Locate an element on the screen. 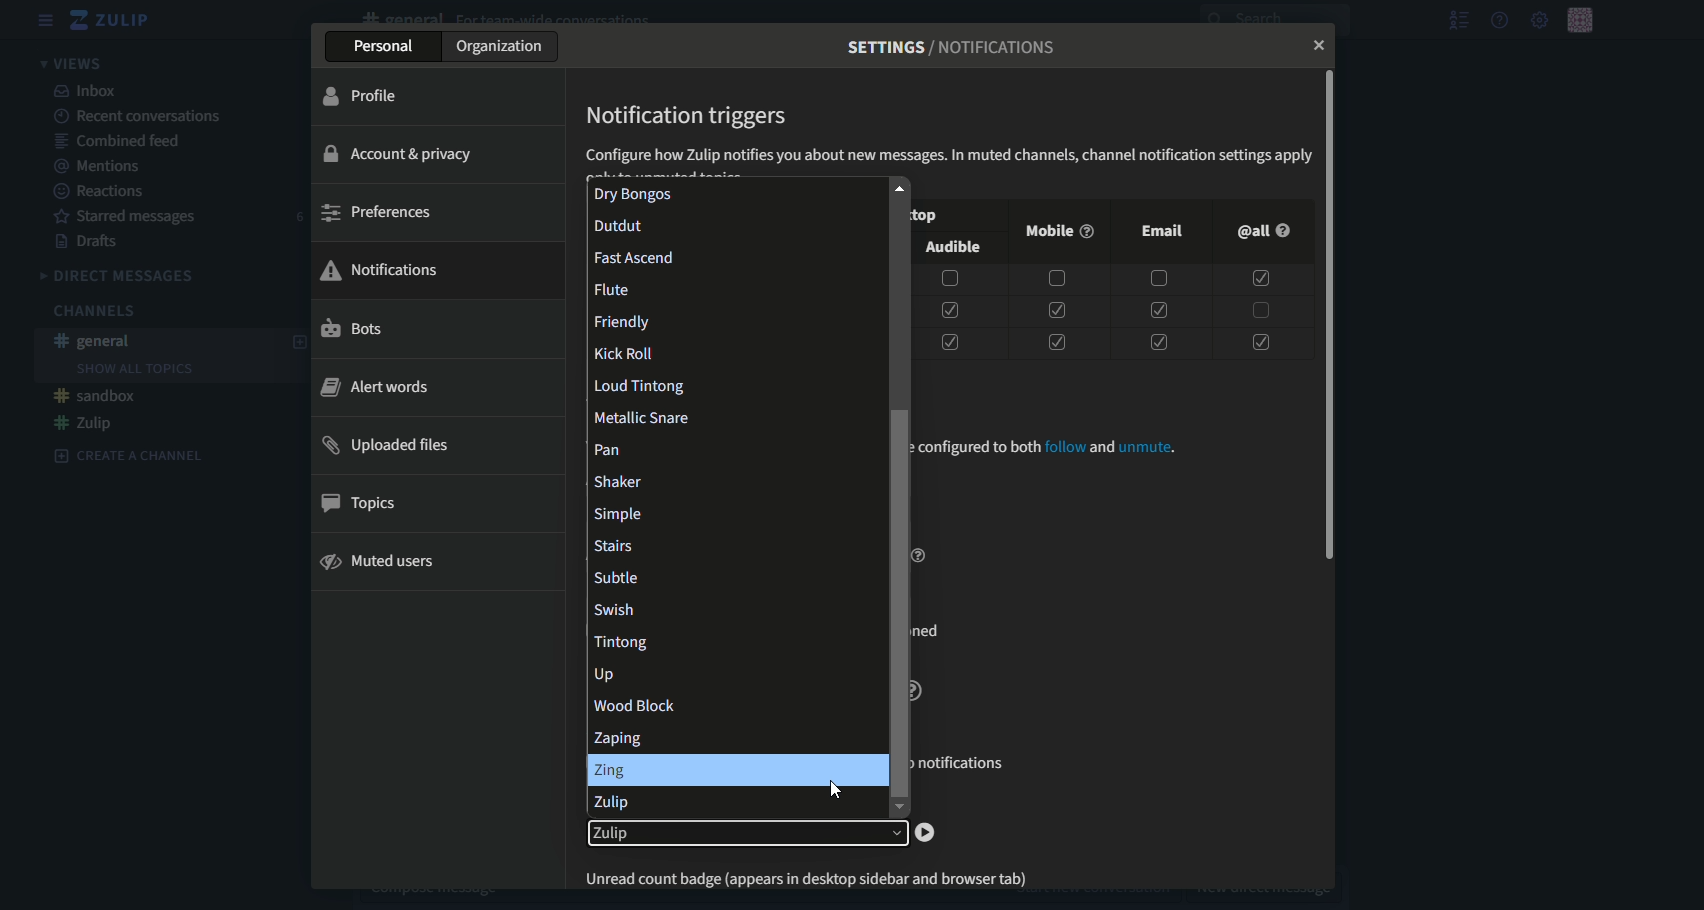 This screenshot has height=910, width=1704. kick roll is located at coordinates (733, 354).